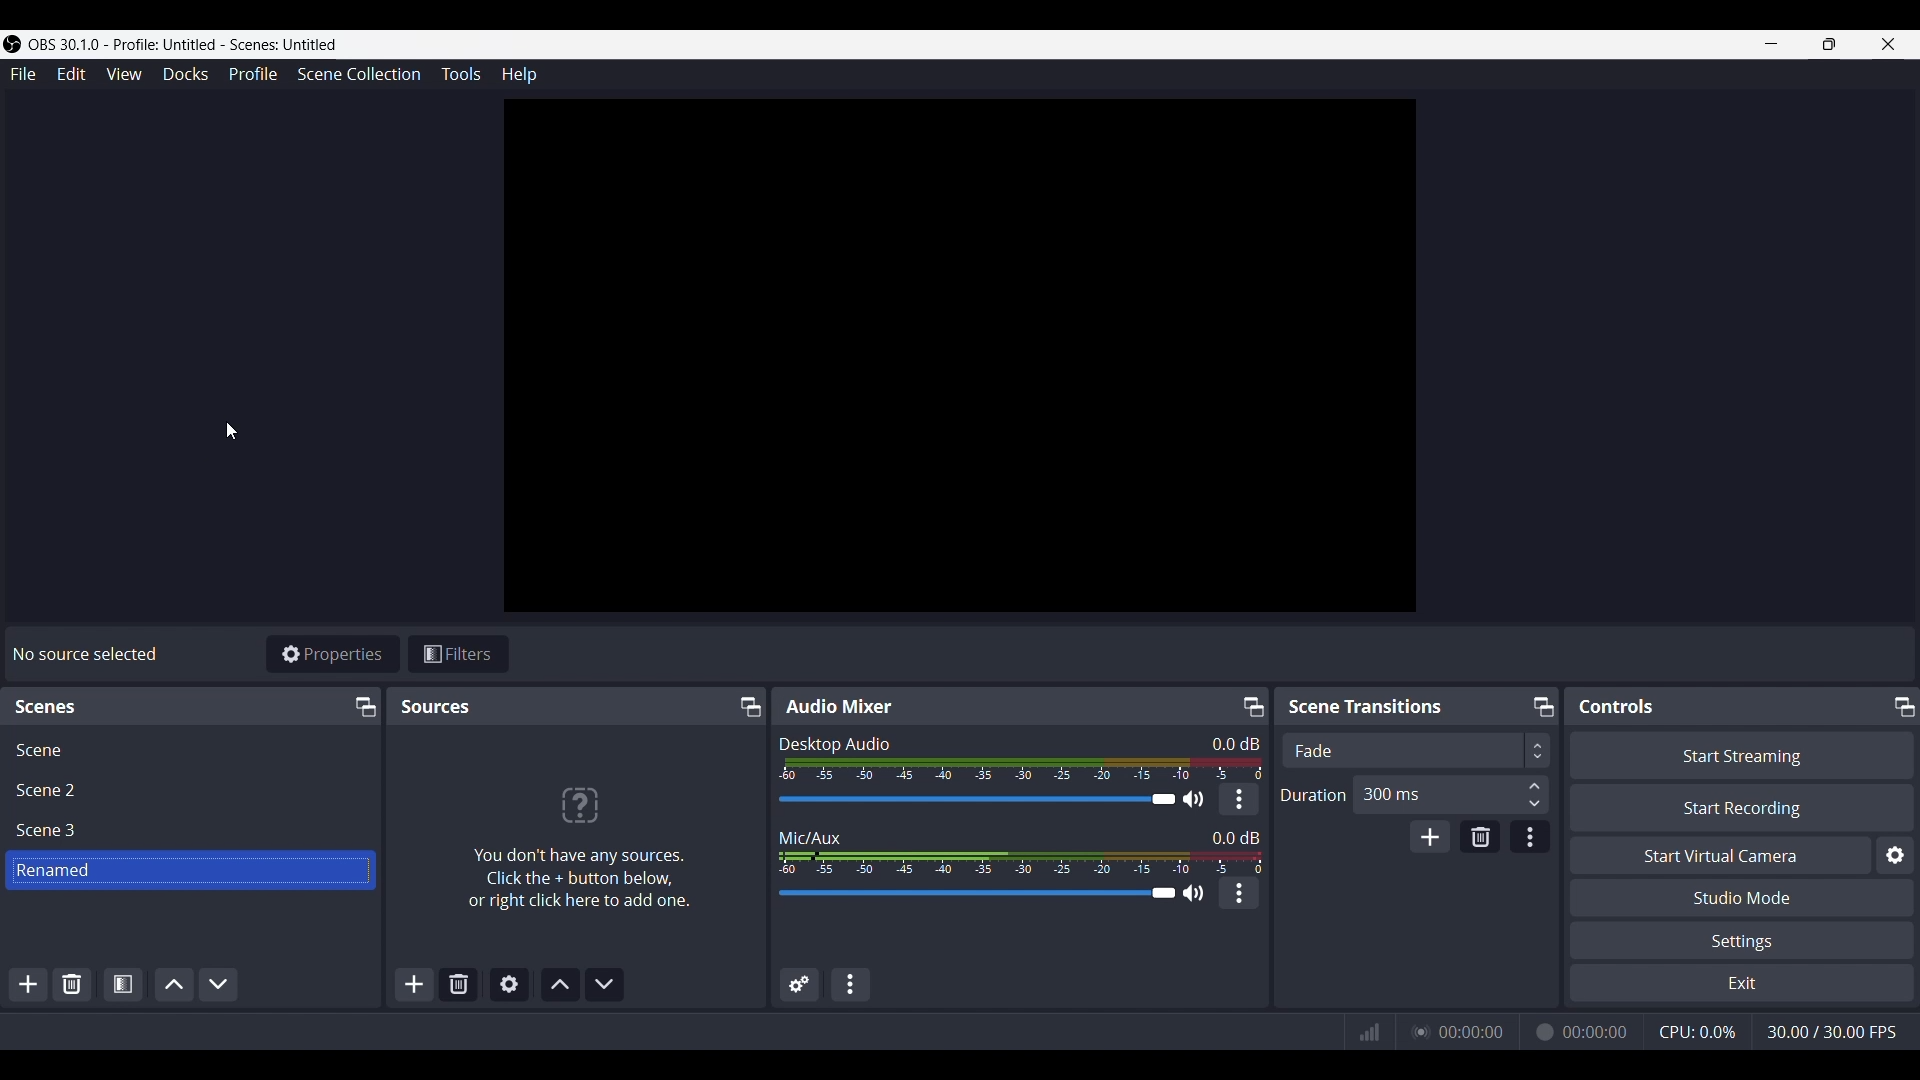  I want to click on ?, so click(578, 805).